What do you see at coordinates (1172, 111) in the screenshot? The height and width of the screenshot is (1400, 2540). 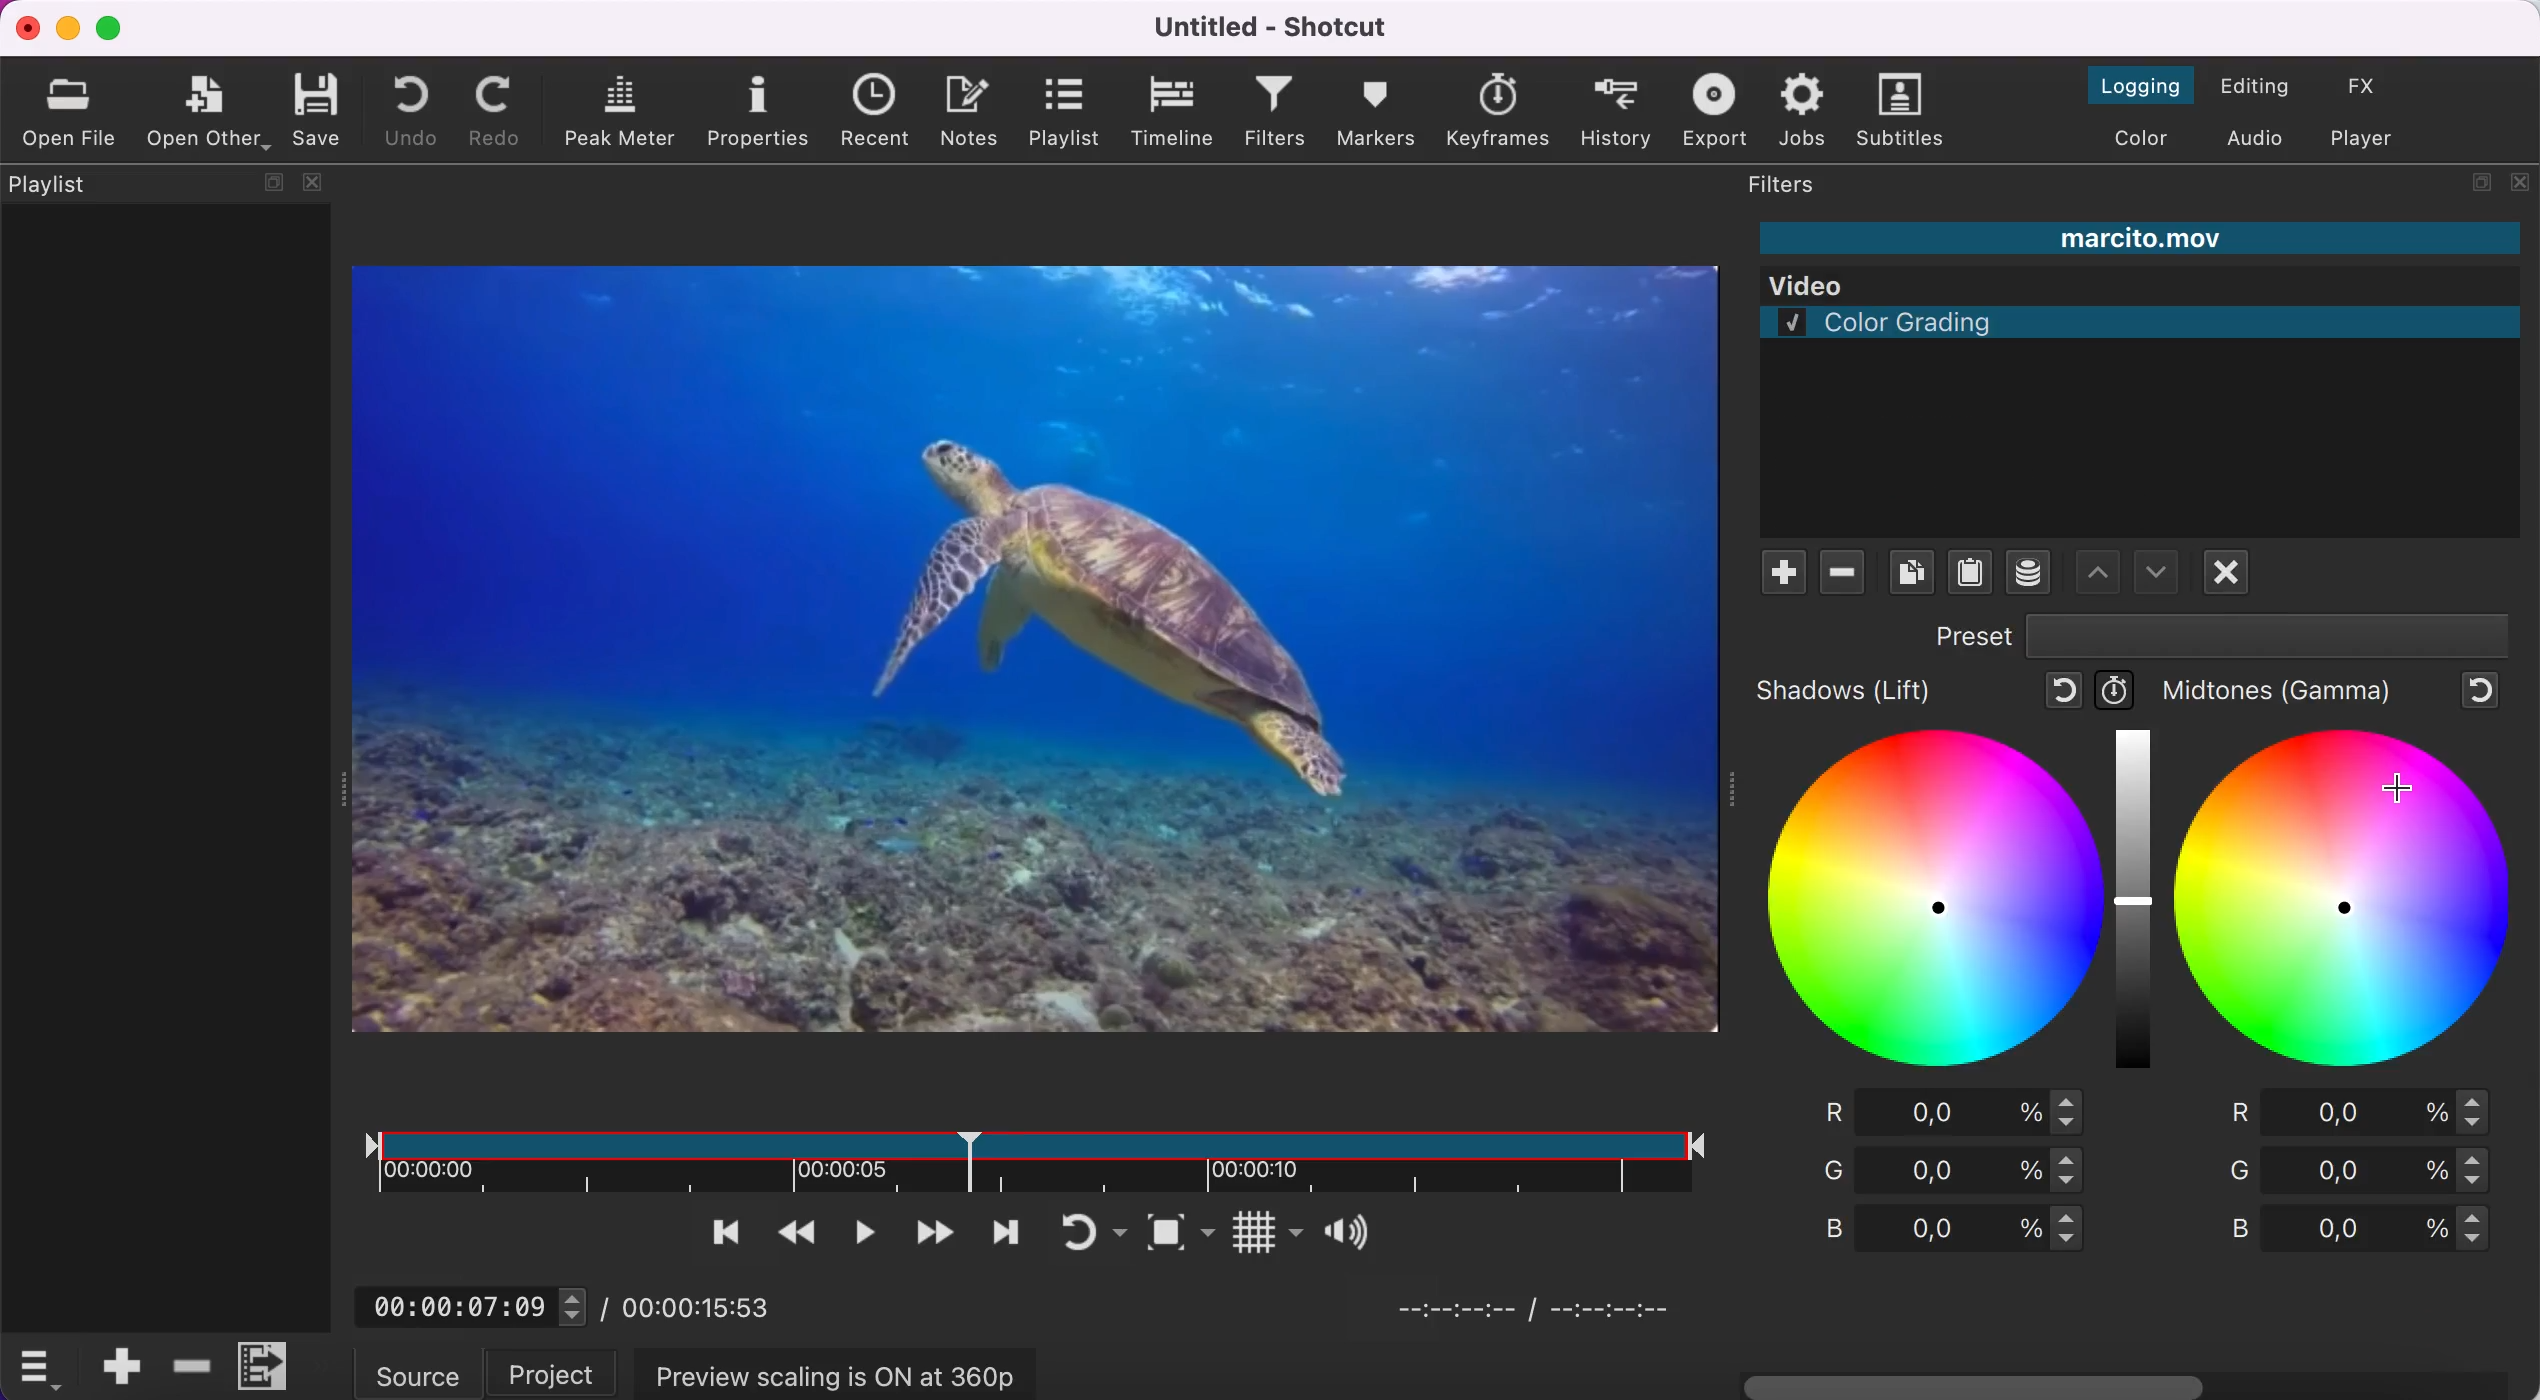 I see `timeline` at bounding box center [1172, 111].